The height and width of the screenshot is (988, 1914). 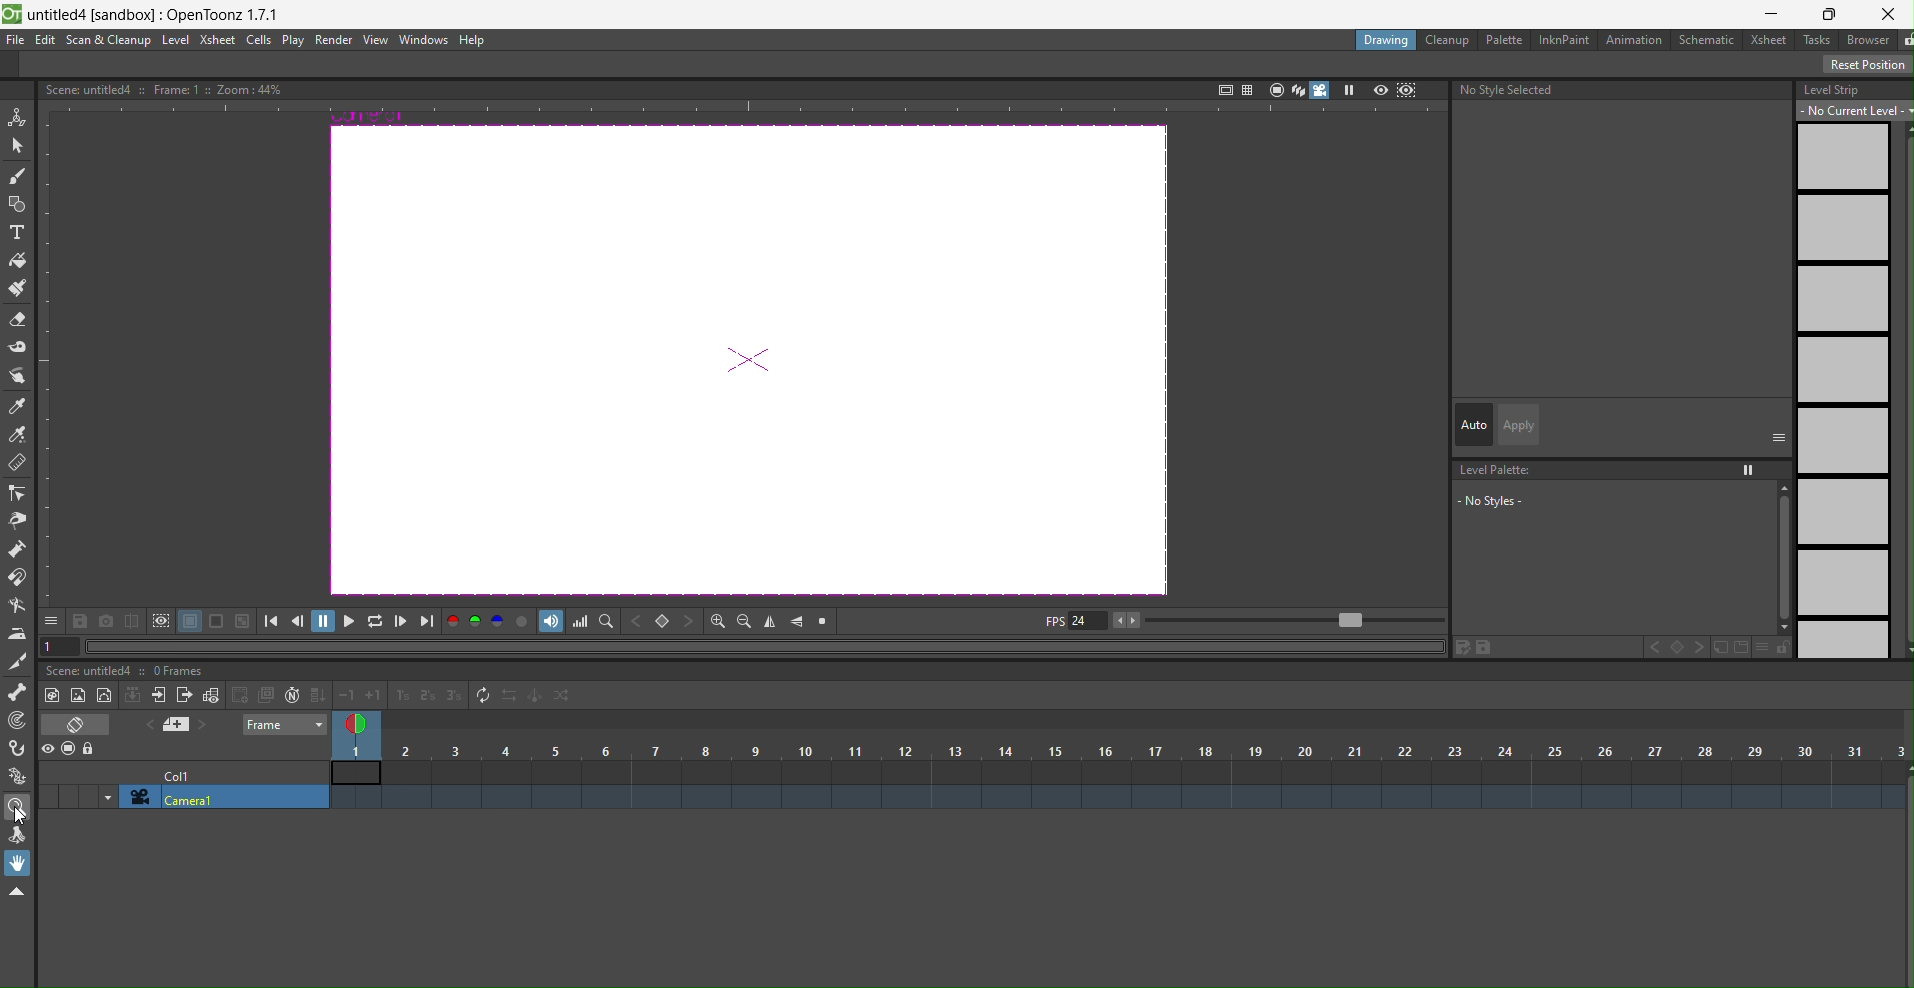 What do you see at coordinates (473, 39) in the screenshot?
I see `help` at bounding box center [473, 39].